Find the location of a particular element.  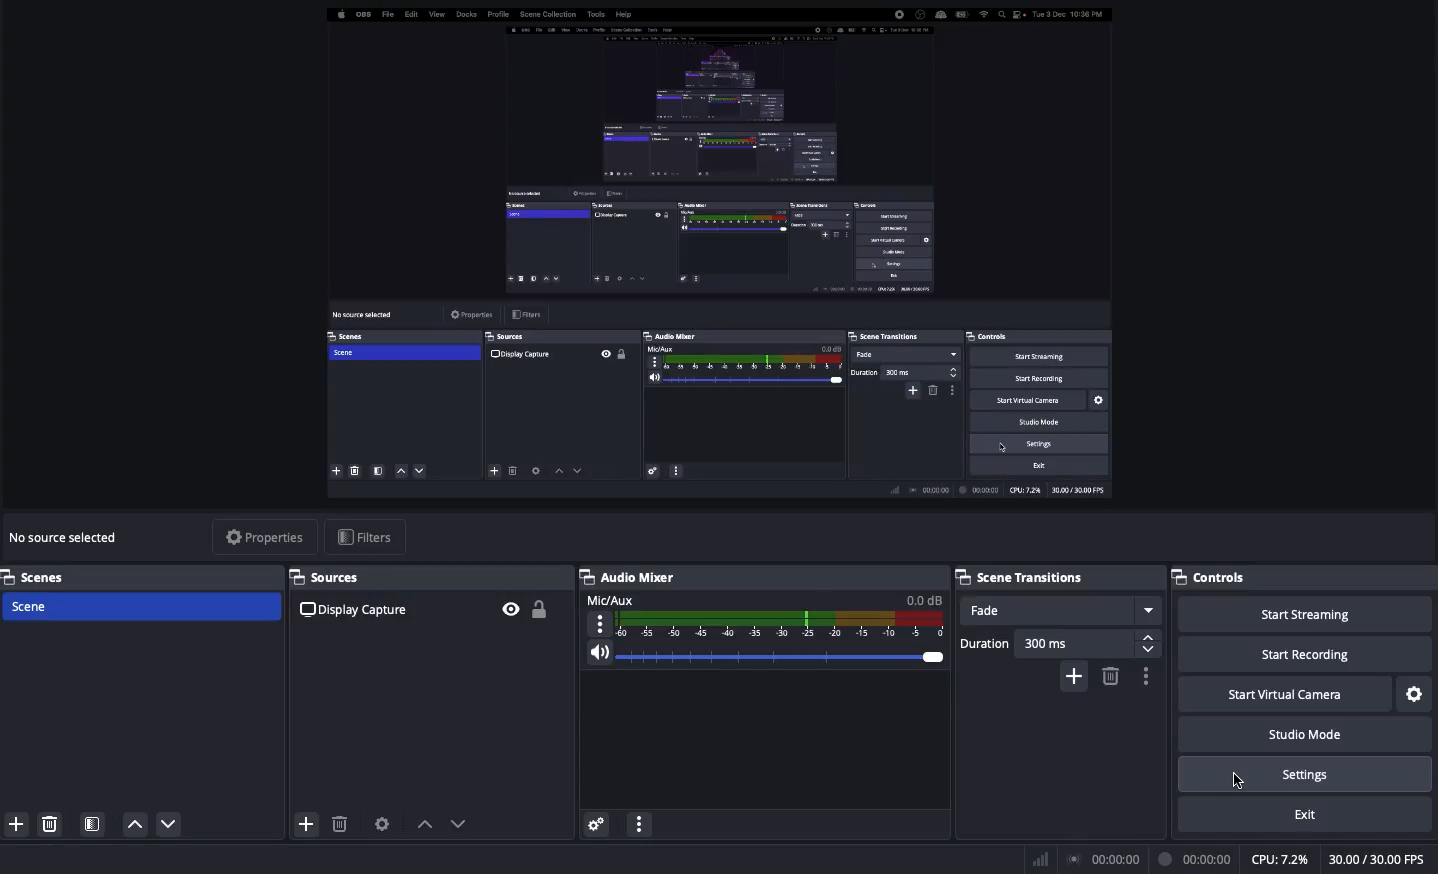

Unlocked is located at coordinates (538, 606).